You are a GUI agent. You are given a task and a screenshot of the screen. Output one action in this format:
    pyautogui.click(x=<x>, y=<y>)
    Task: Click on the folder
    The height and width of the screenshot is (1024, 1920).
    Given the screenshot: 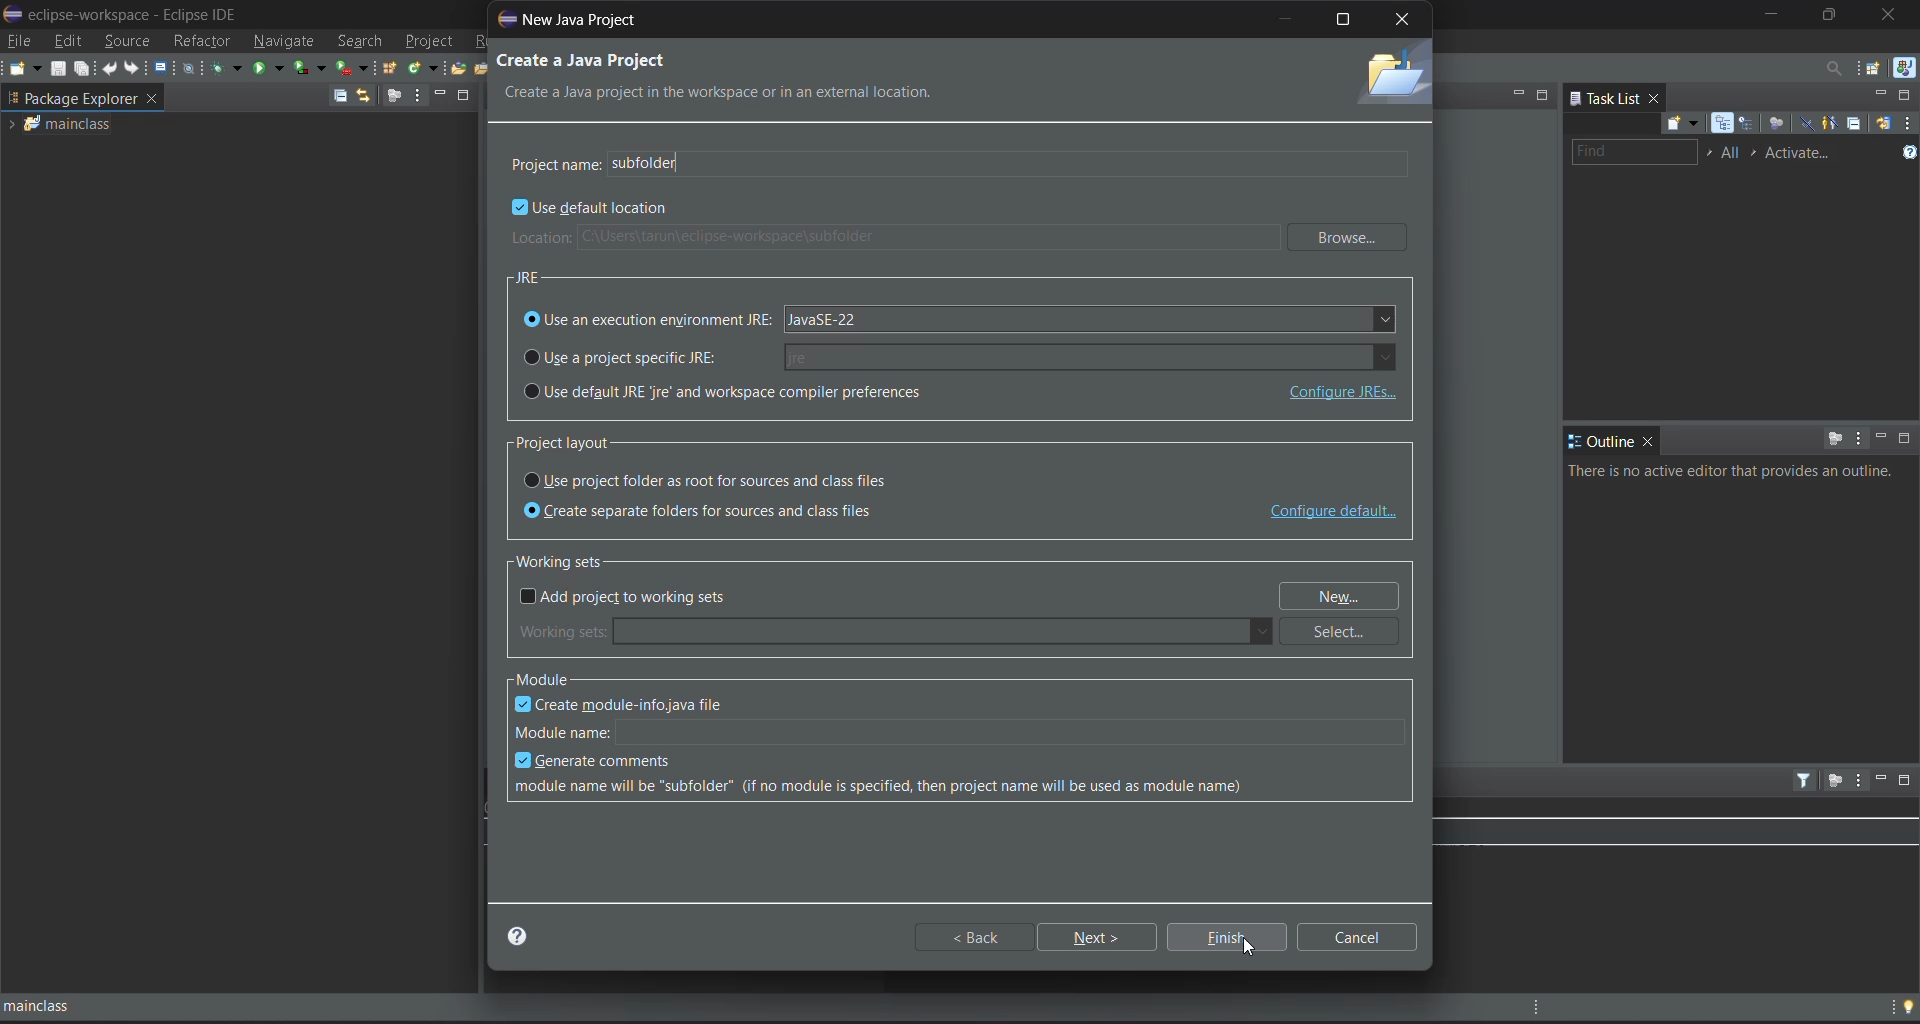 What is the action you would take?
    pyautogui.click(x=1390, y=76)
    